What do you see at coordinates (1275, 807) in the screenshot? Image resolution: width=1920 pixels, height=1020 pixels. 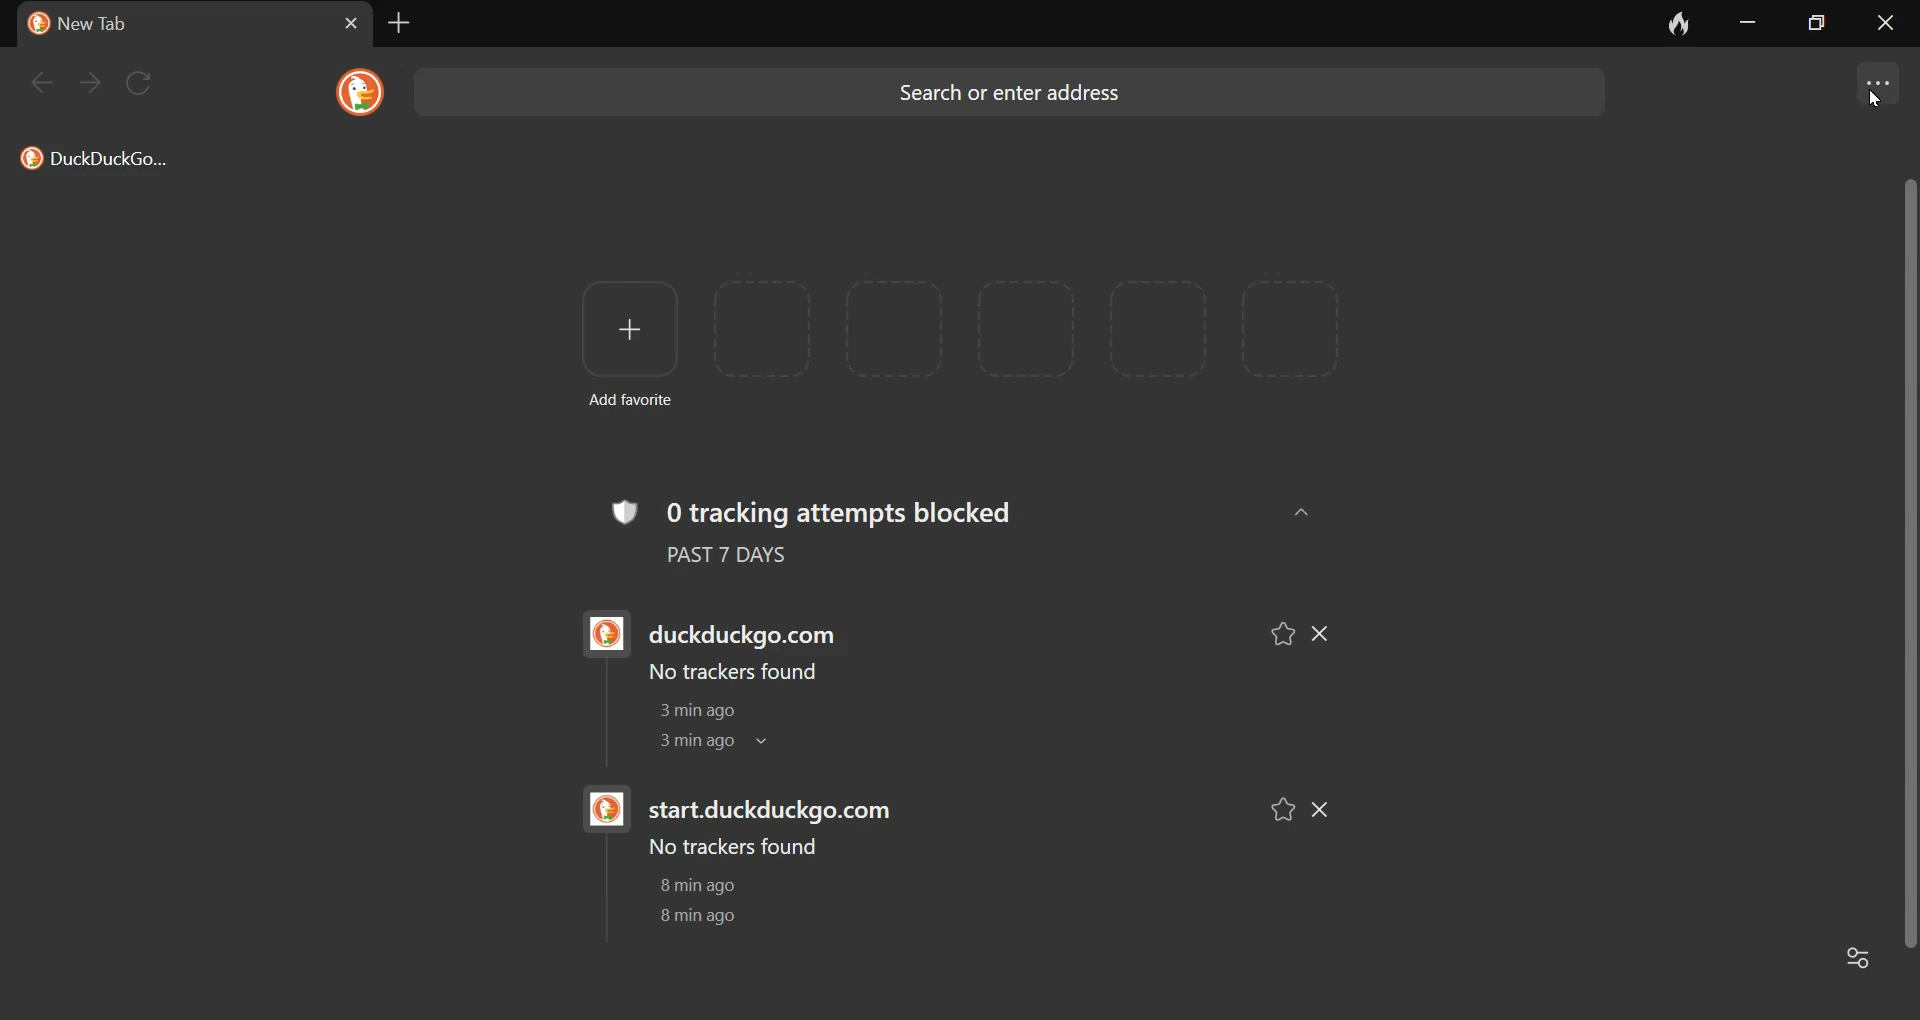 I see `favorites` at bounding box center [1275, 807].